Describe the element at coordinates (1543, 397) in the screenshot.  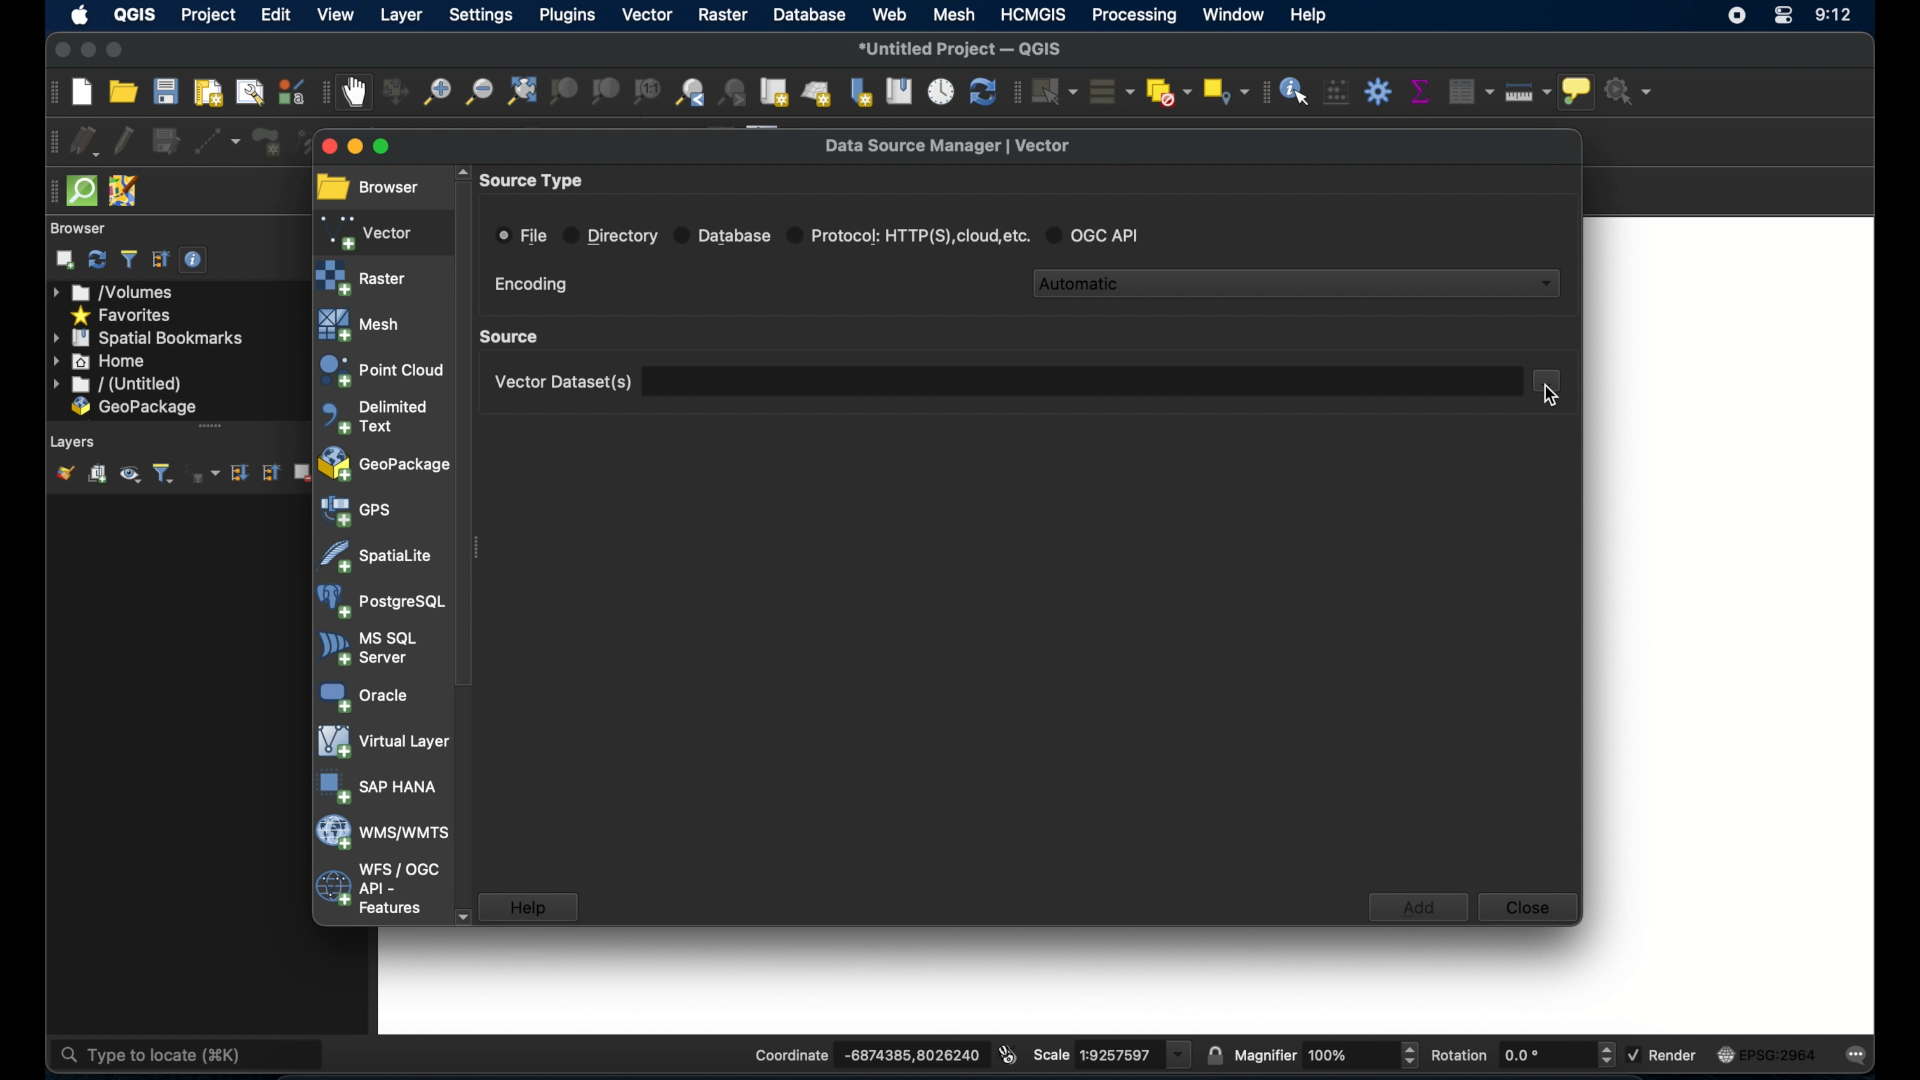
I see `cursor` at that location.